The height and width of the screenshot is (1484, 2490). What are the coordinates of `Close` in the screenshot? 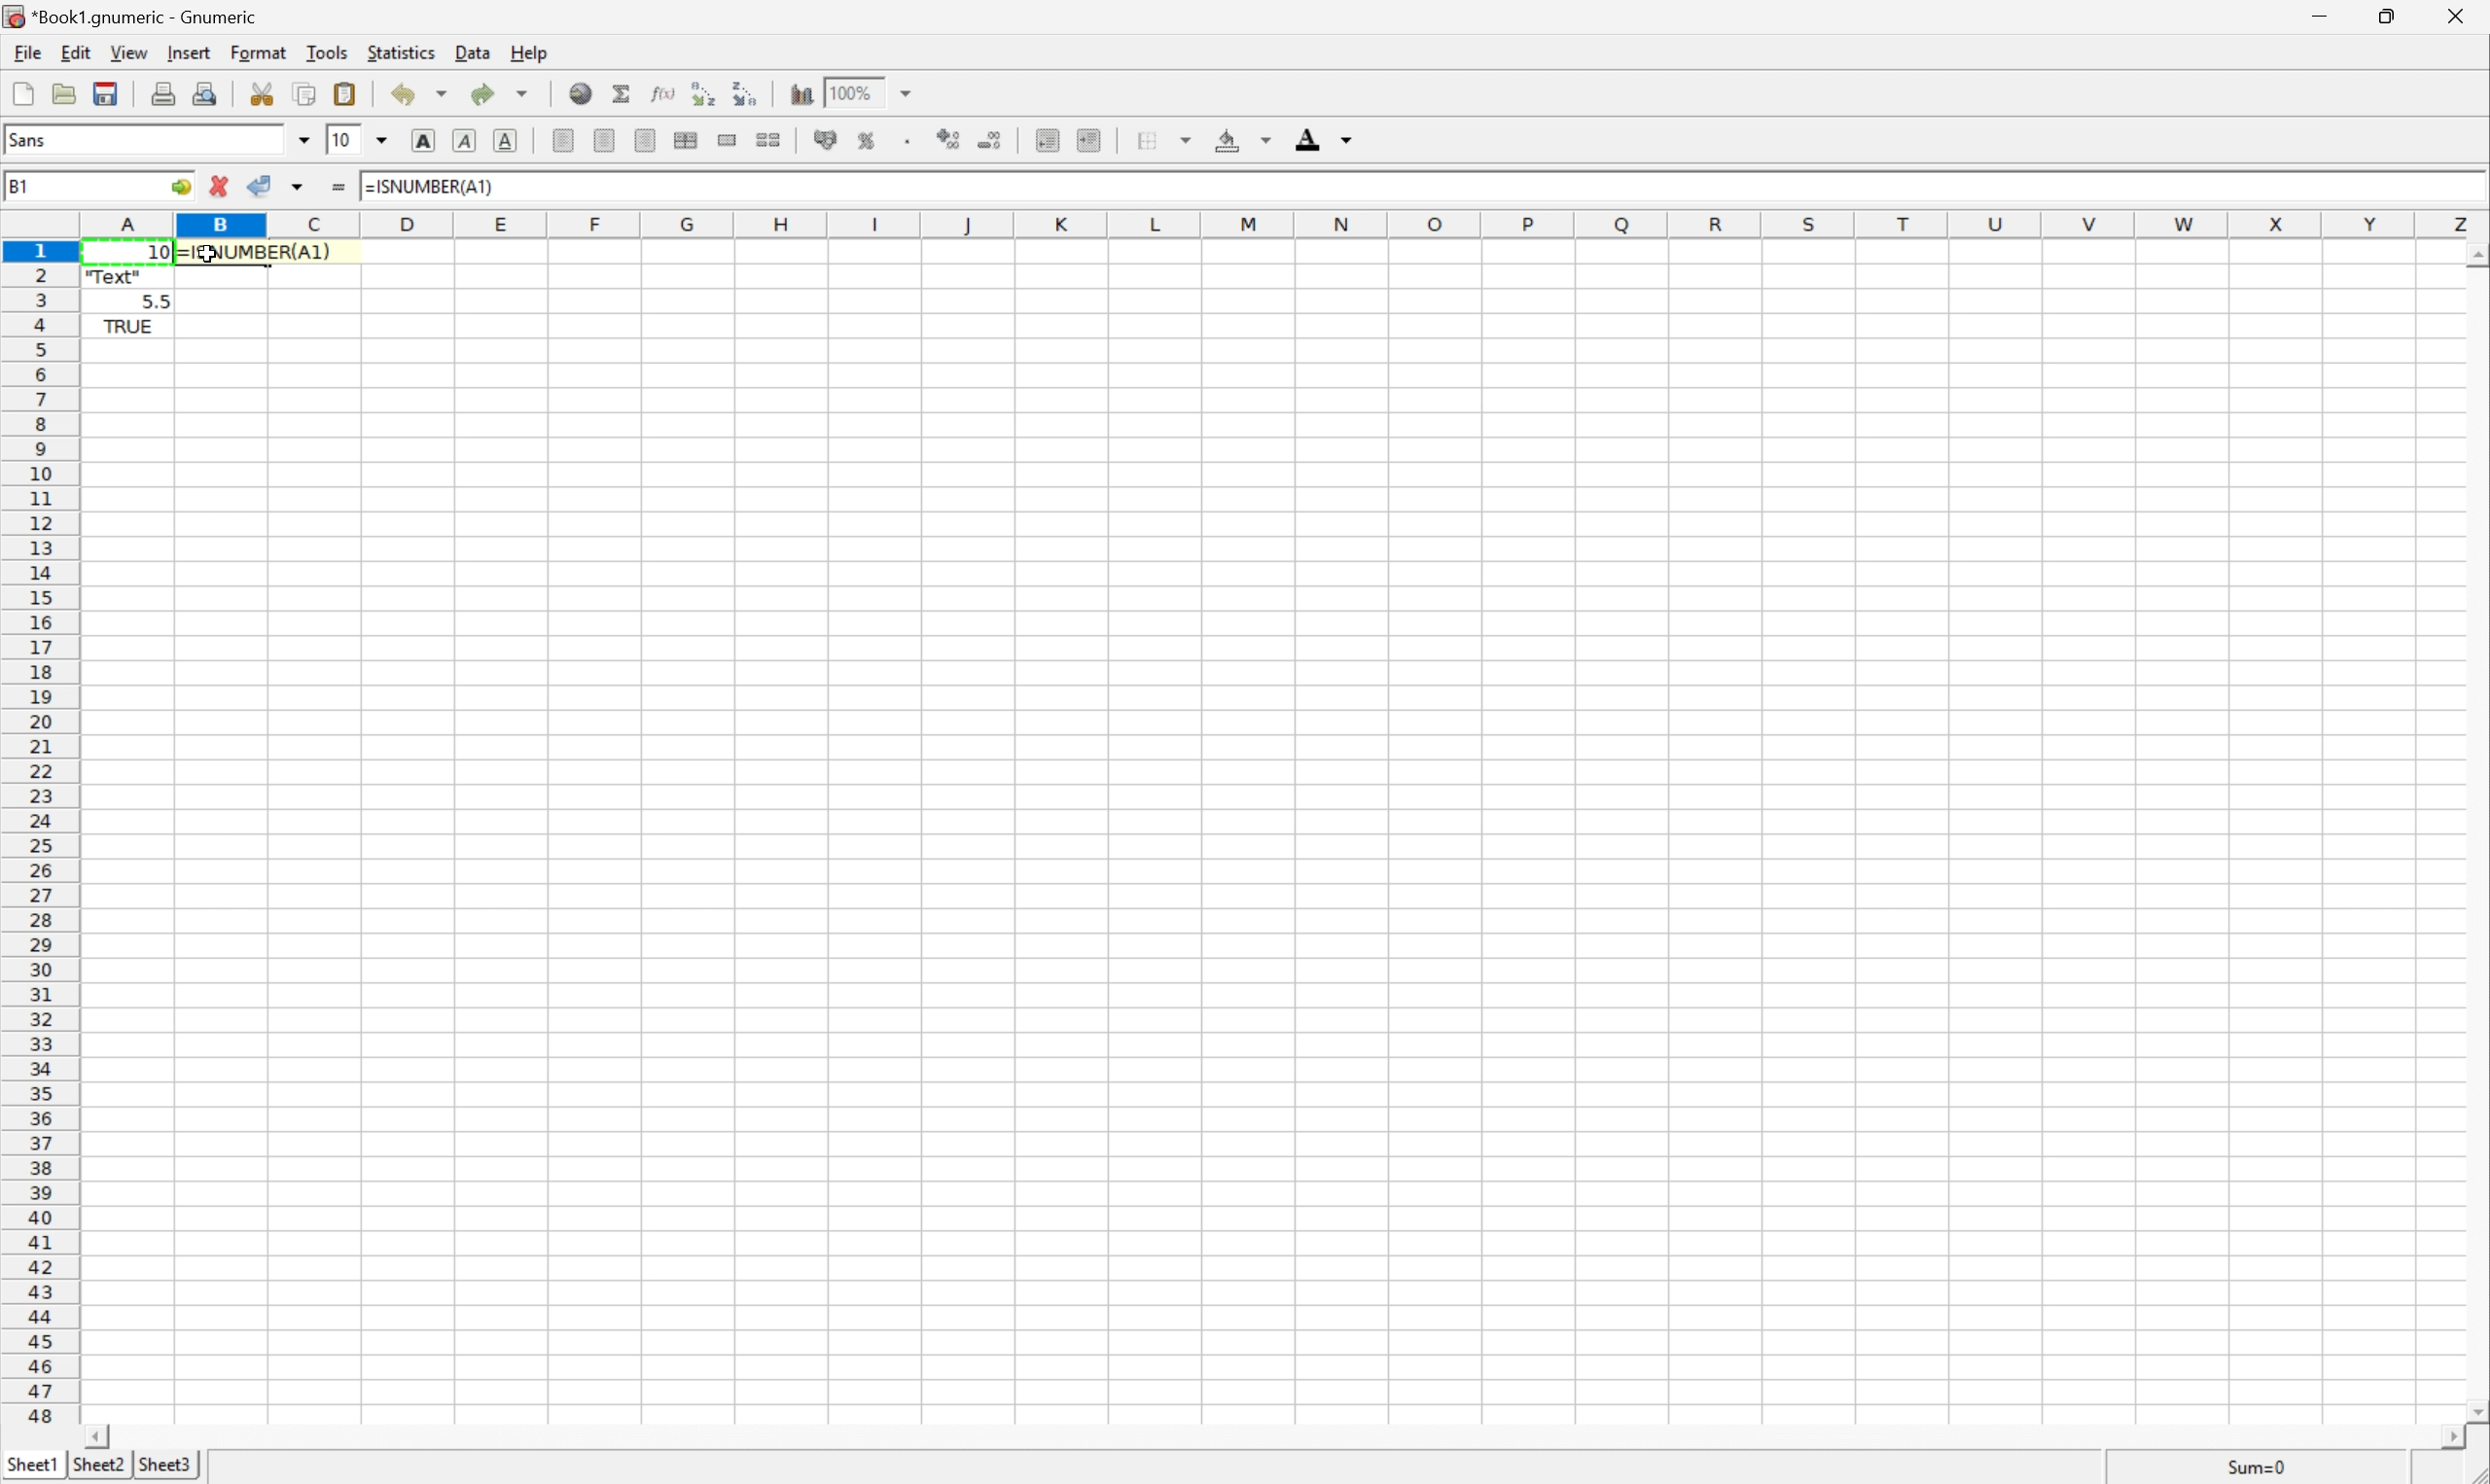 It's located at (2451, 15).